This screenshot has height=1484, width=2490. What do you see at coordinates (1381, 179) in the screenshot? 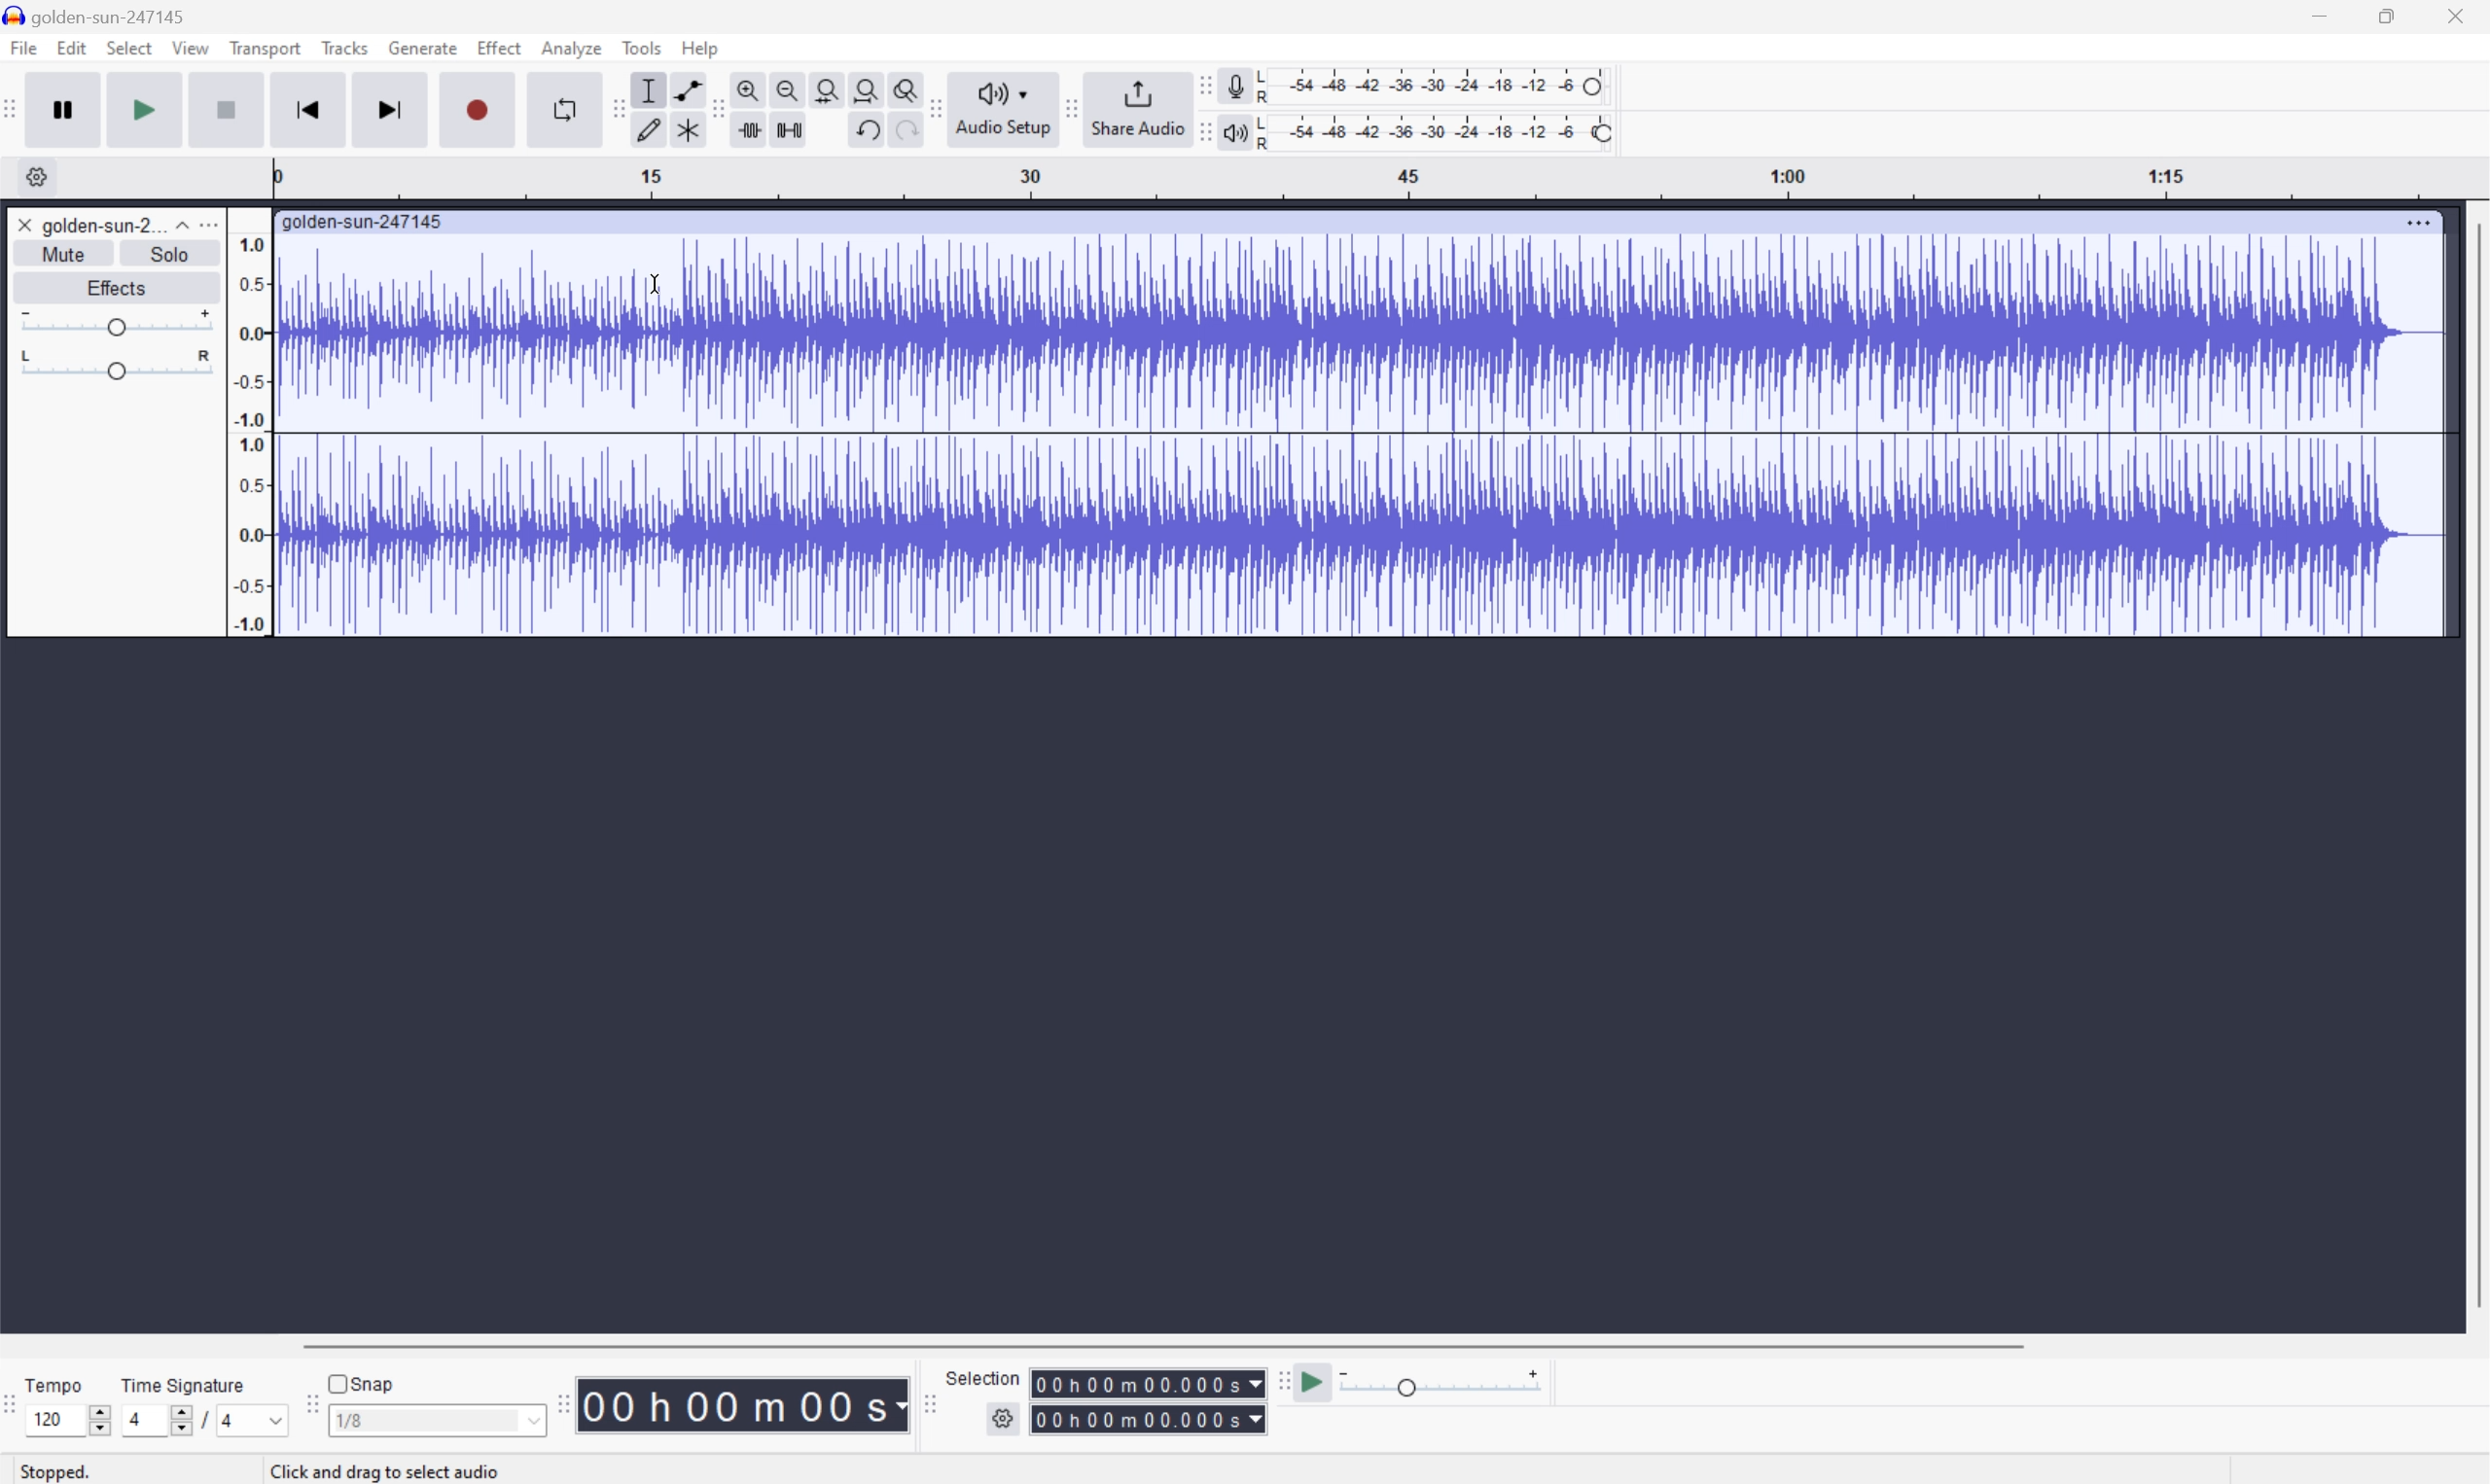
I see `Scale` at bounding box center [1381, 179].